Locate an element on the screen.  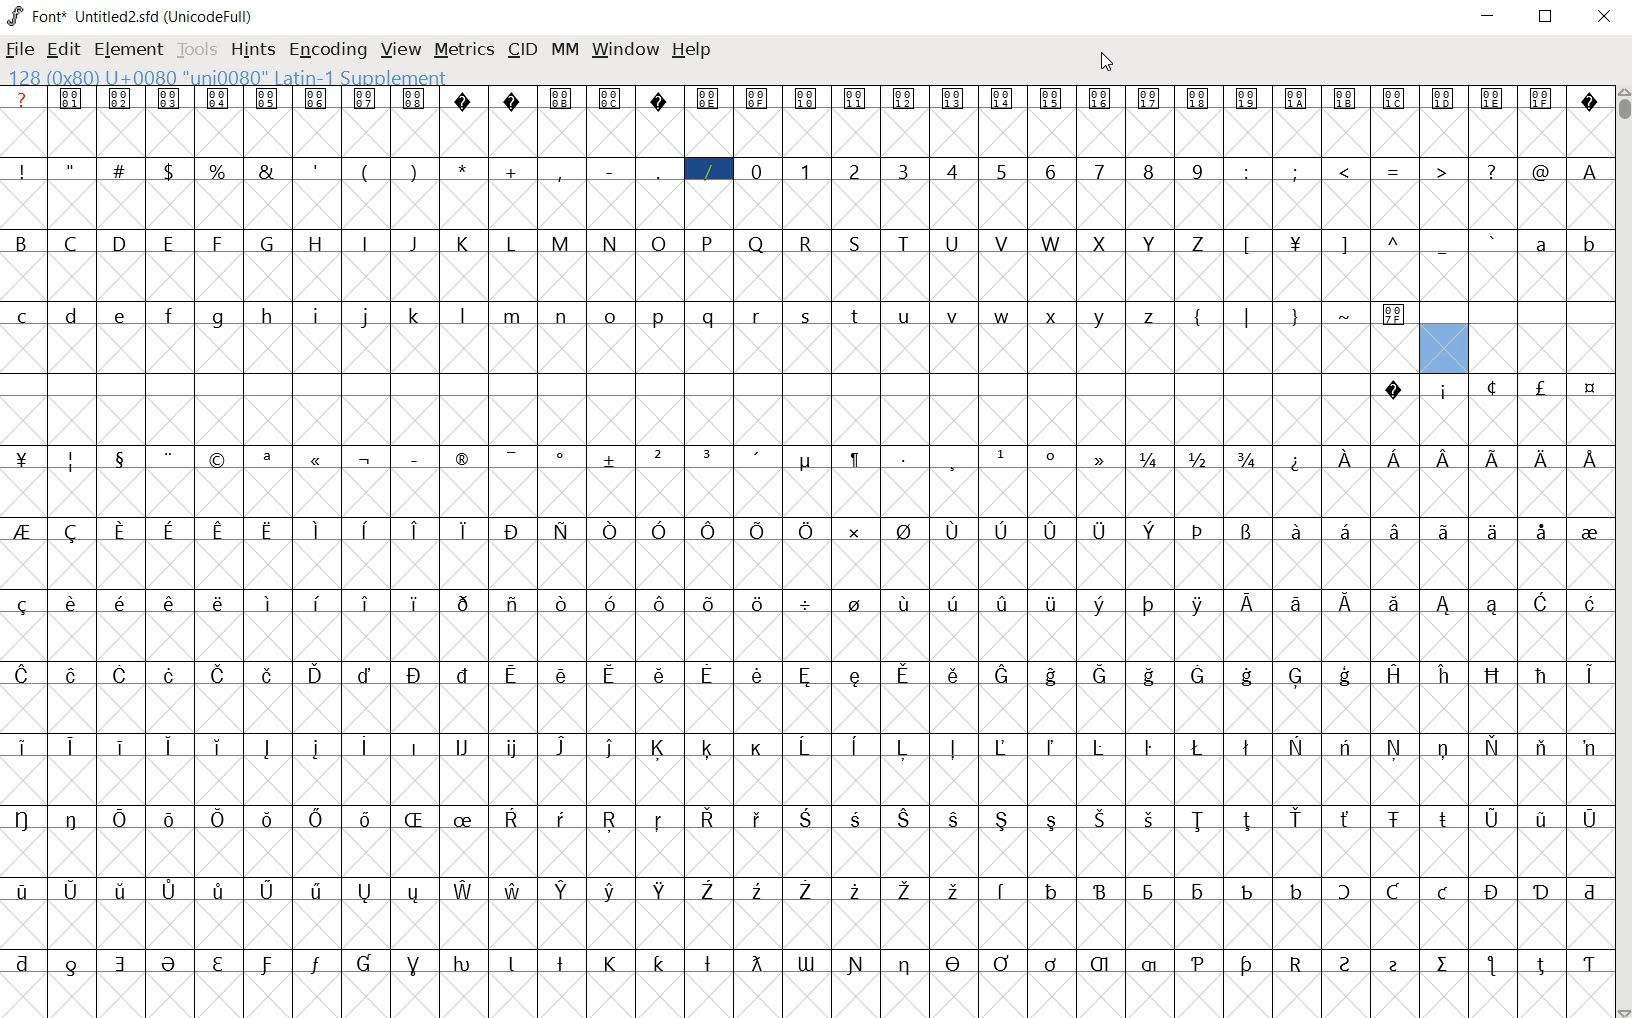
glyph is located at coordinates (1100, 100).